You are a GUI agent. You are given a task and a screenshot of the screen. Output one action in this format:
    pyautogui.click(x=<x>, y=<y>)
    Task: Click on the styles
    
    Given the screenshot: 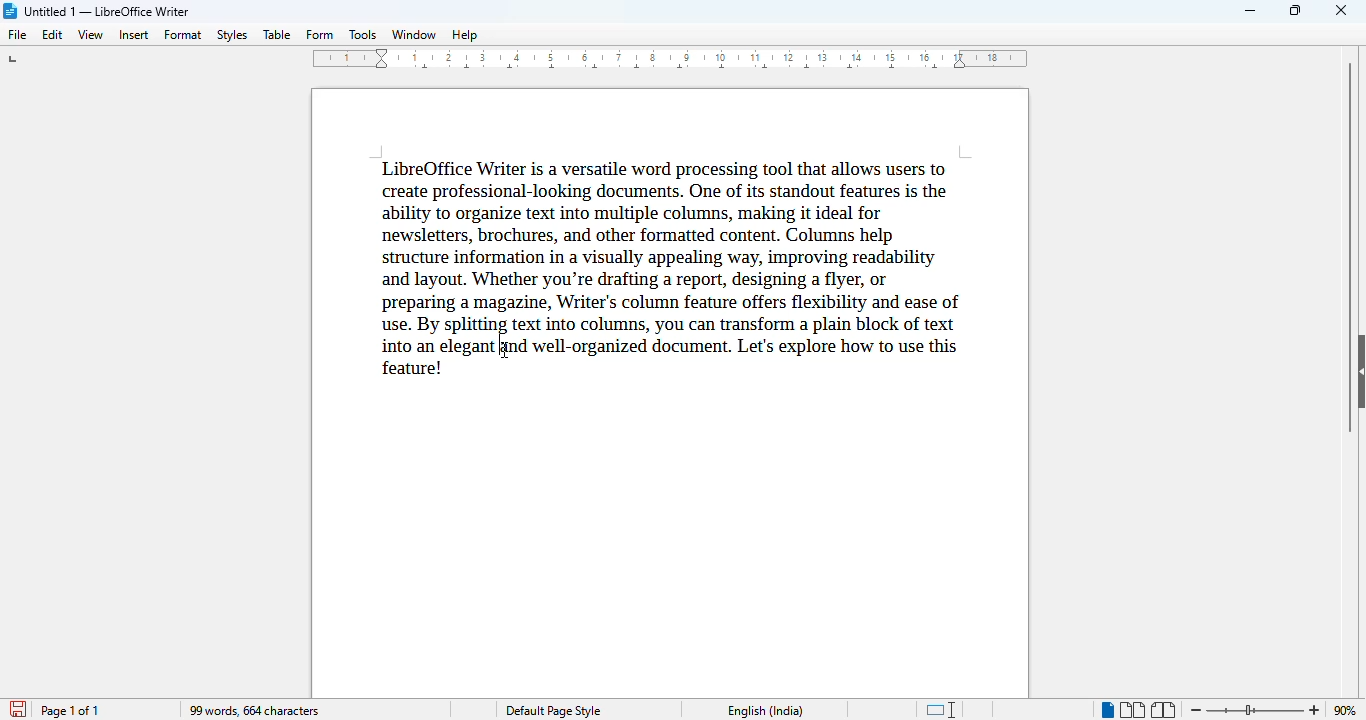 What is the action you would take?
    pyautogui.click(x=232, y=35)
    